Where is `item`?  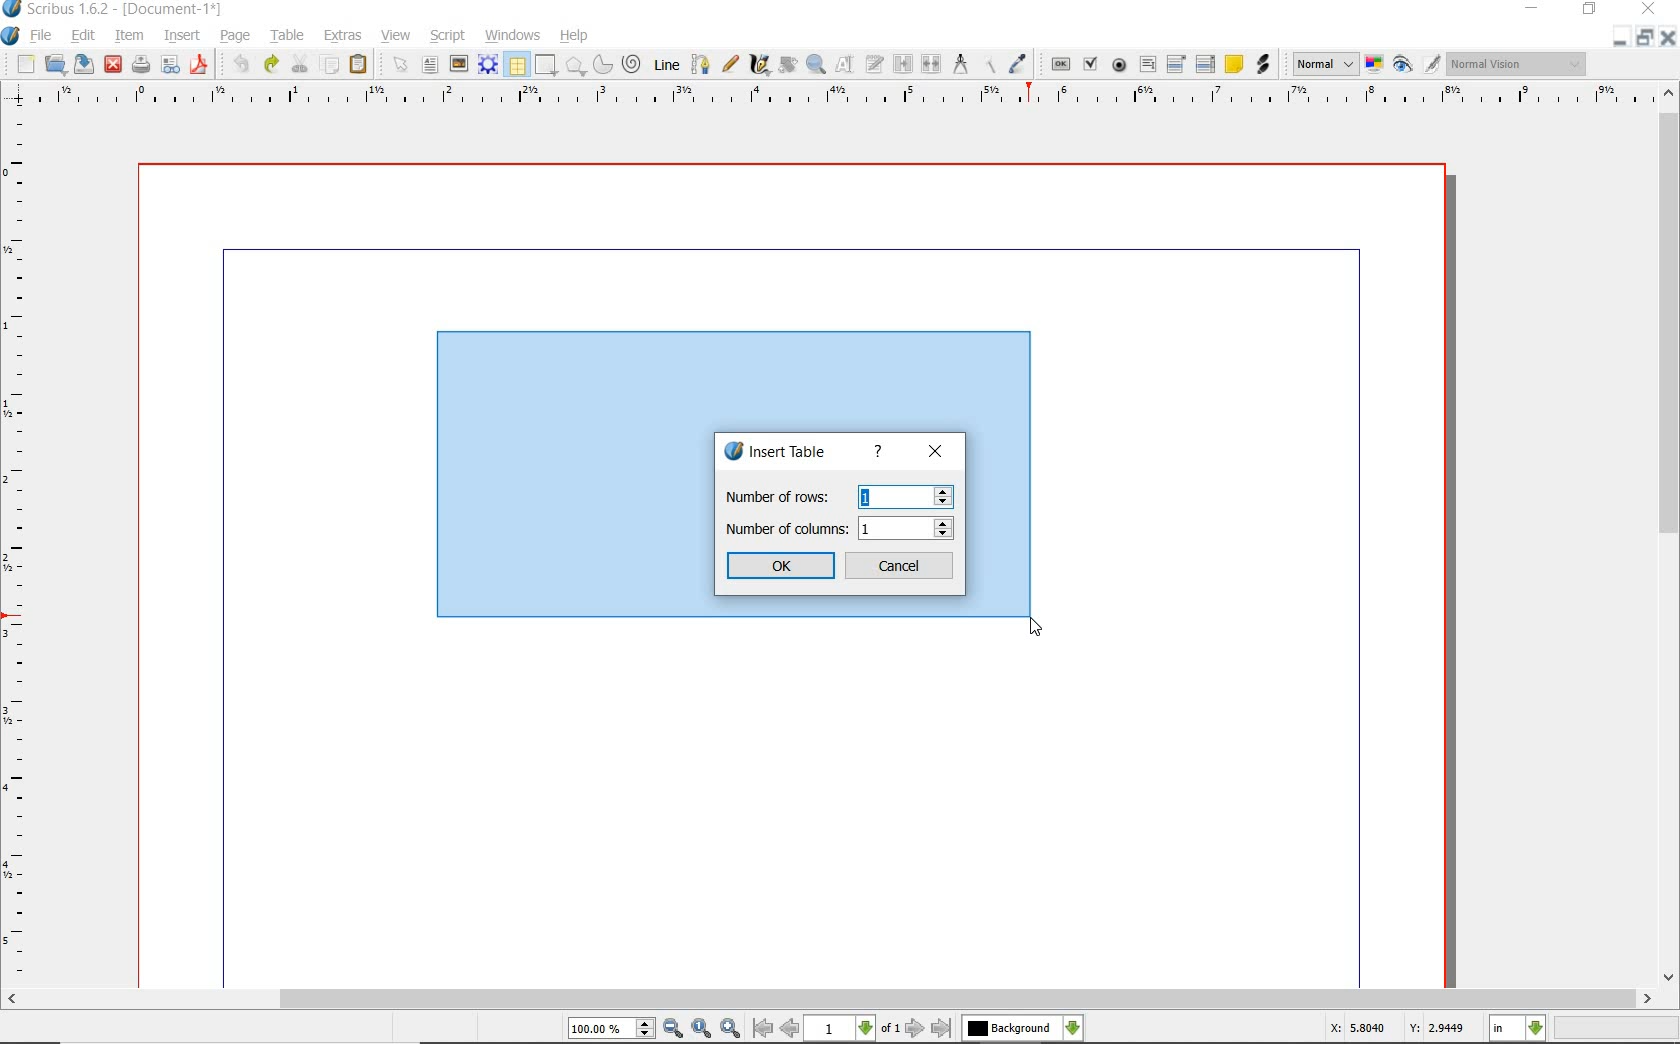 item is located at coordinates (127, 36).